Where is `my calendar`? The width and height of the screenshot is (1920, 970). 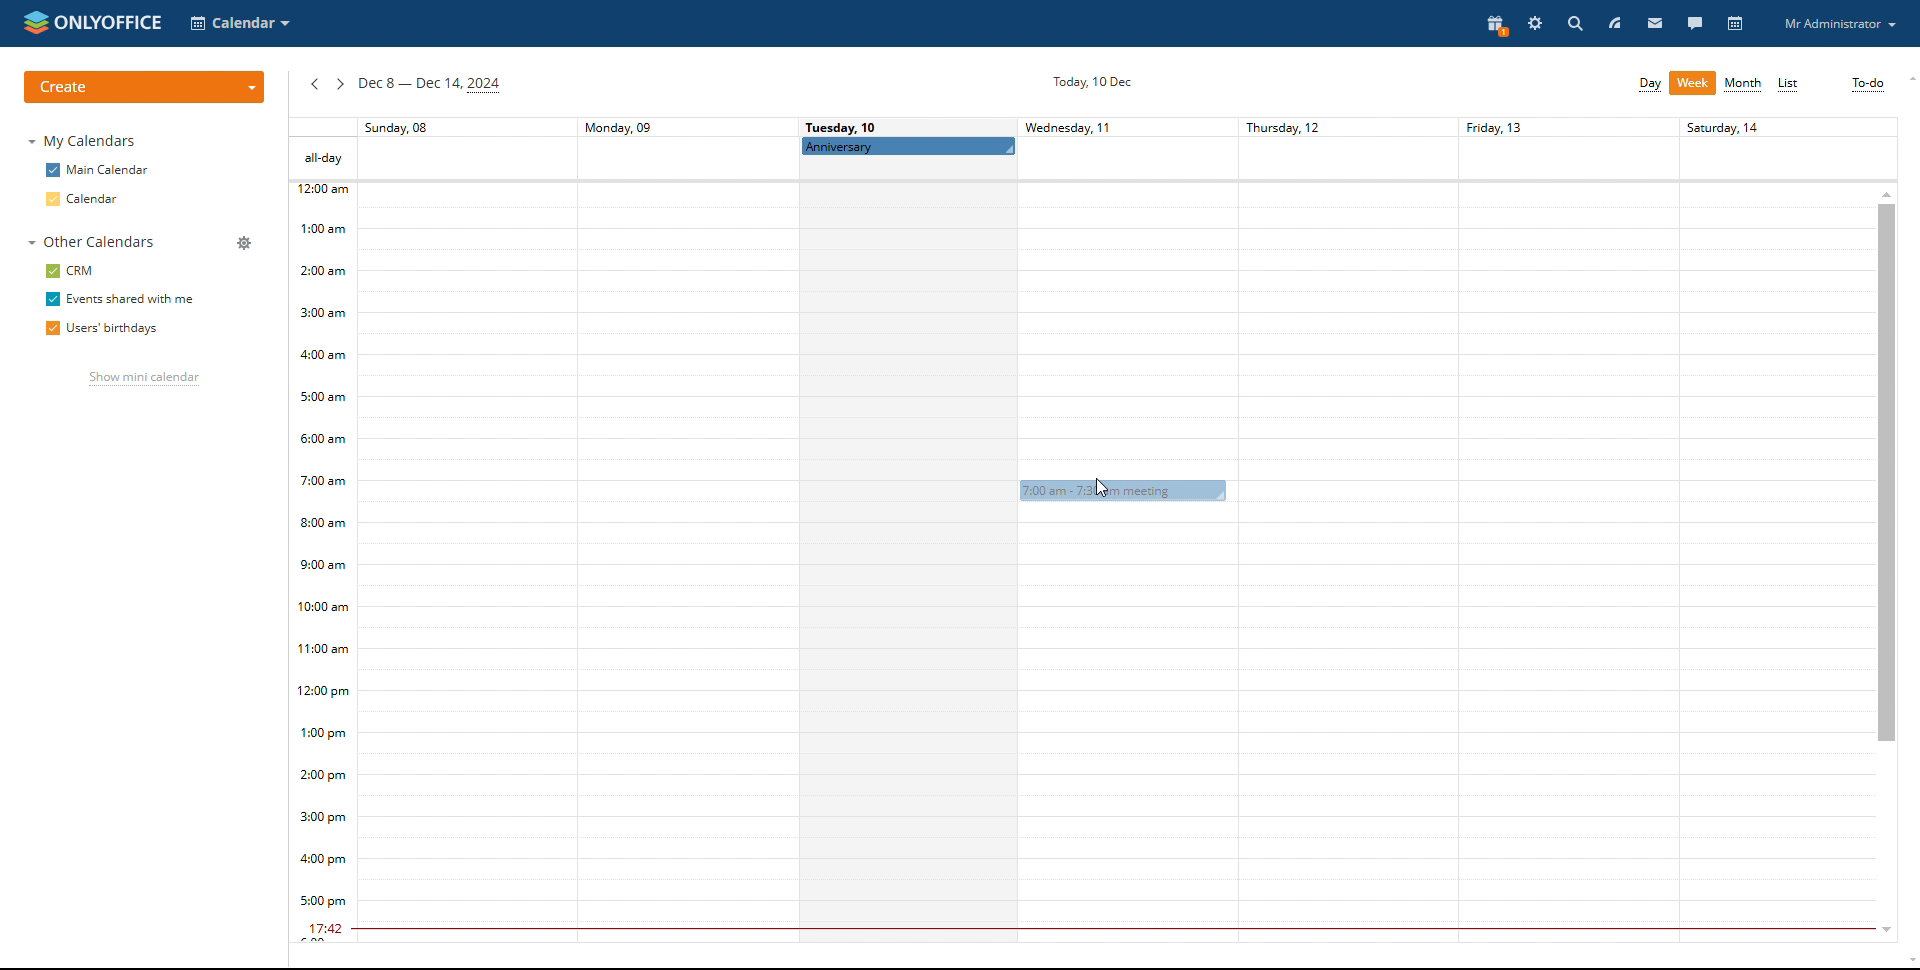
my calendar is located at coordinates (86, 141).